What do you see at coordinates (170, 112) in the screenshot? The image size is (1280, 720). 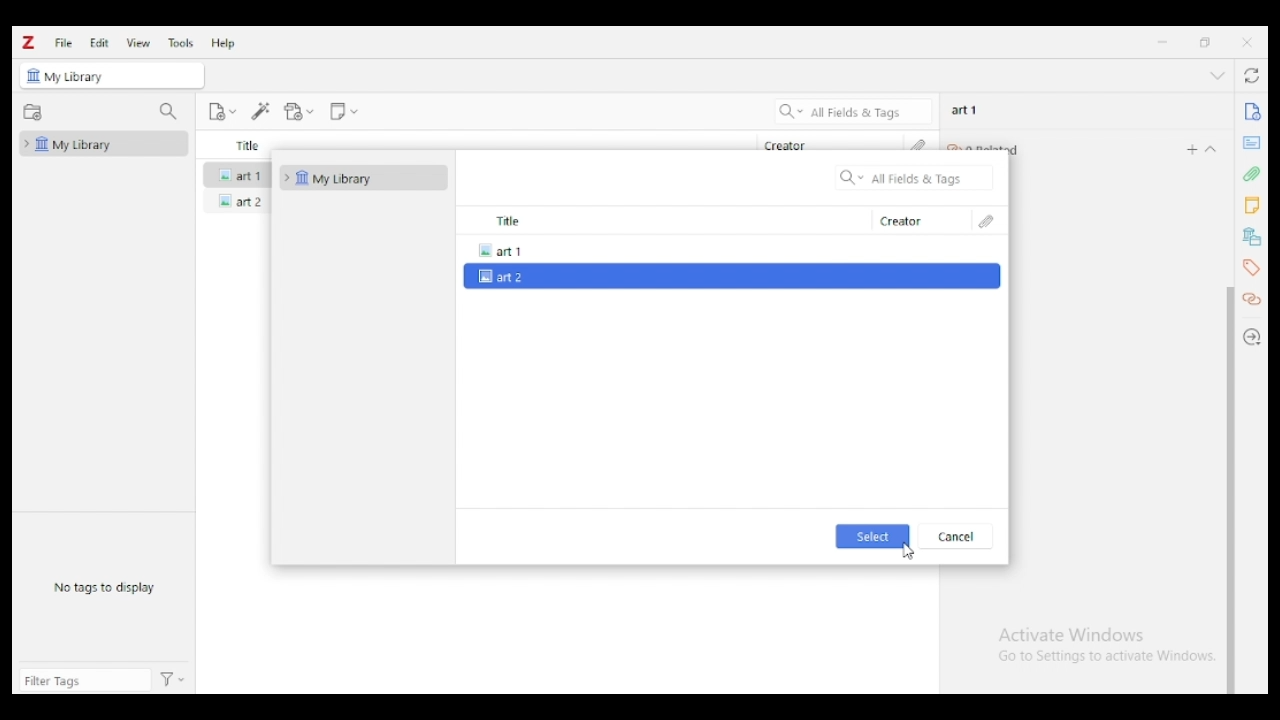 I see `filter collection` at bounding box center [170, 112].